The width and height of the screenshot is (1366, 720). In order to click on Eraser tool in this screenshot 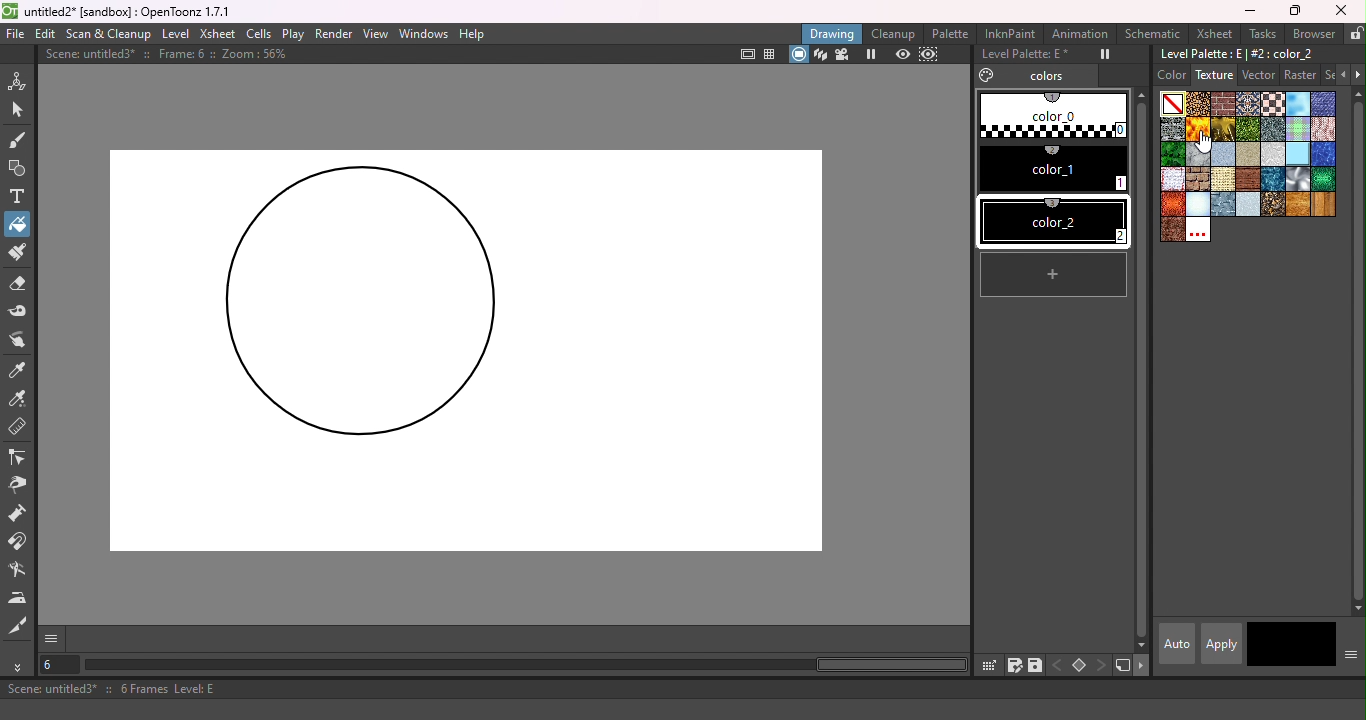, I will do `click(21, 285)`.